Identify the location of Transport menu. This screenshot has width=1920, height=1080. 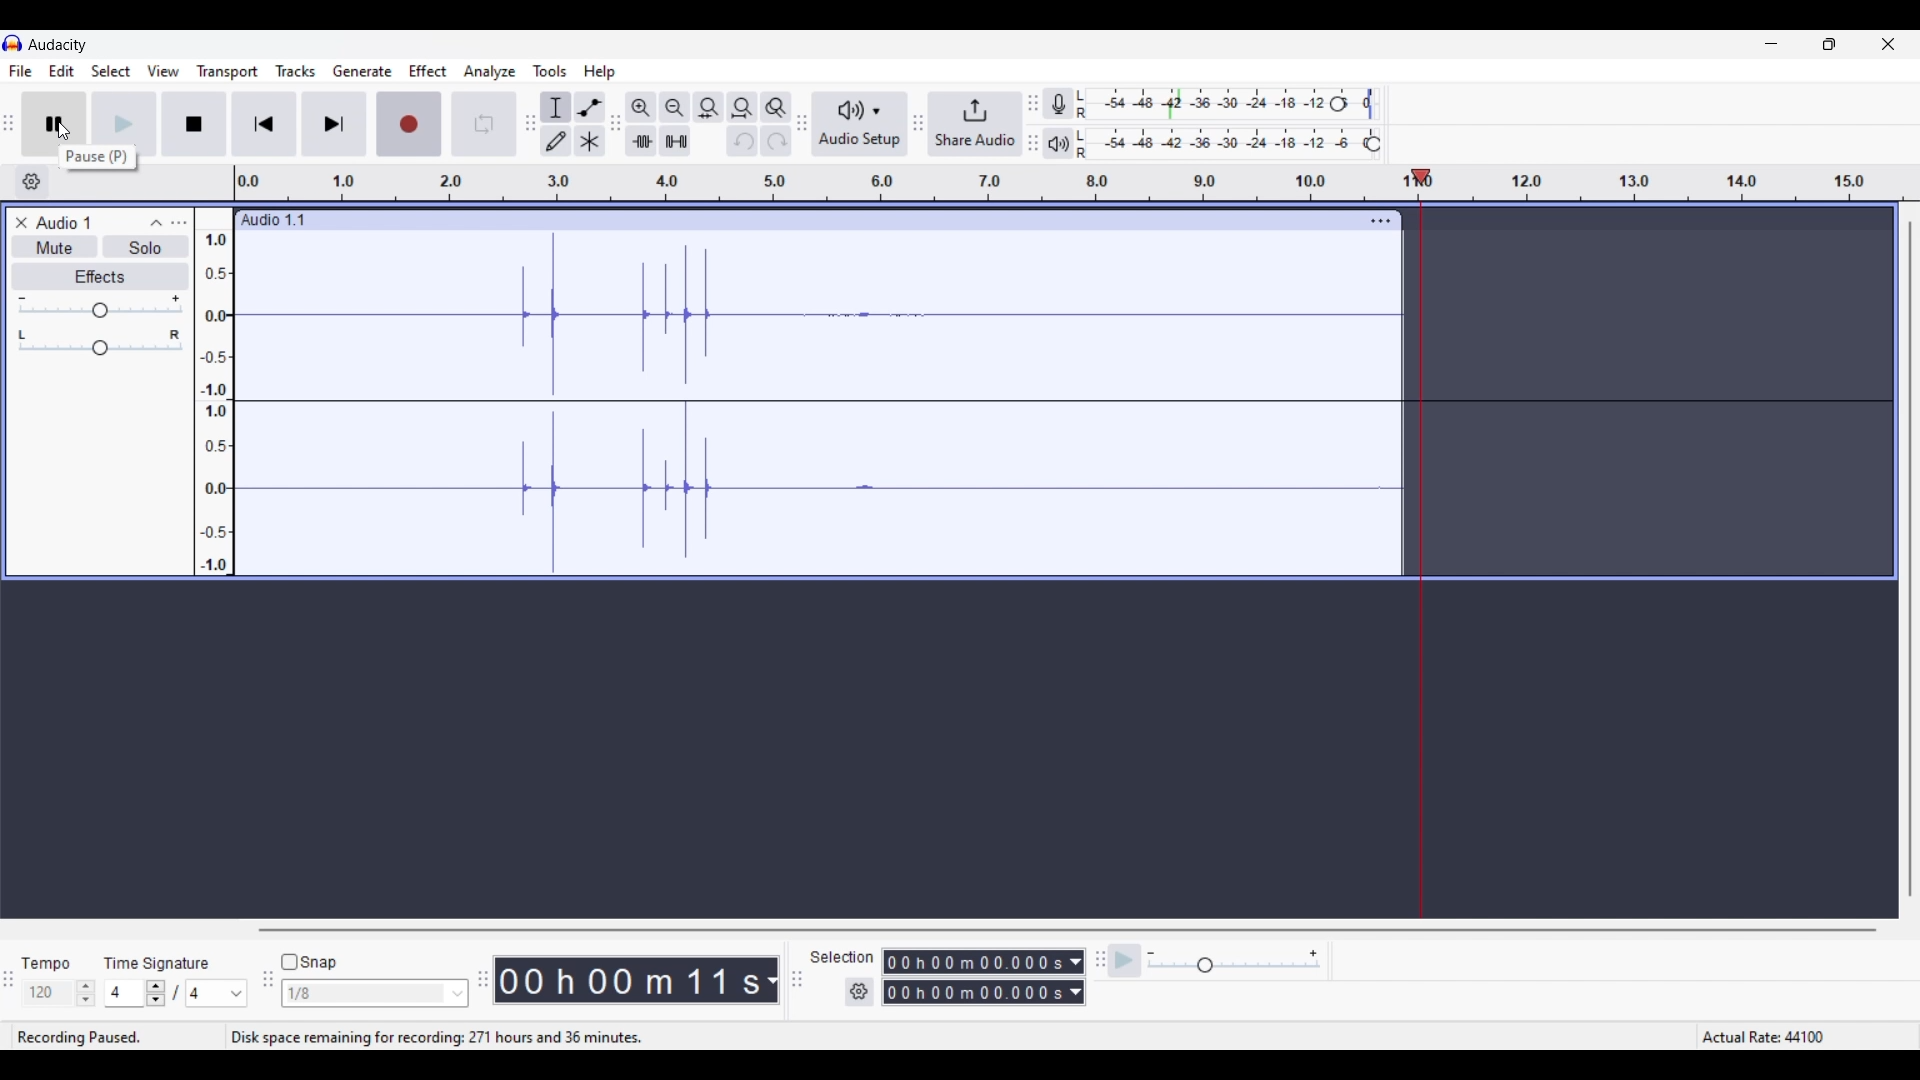
(228, 71).